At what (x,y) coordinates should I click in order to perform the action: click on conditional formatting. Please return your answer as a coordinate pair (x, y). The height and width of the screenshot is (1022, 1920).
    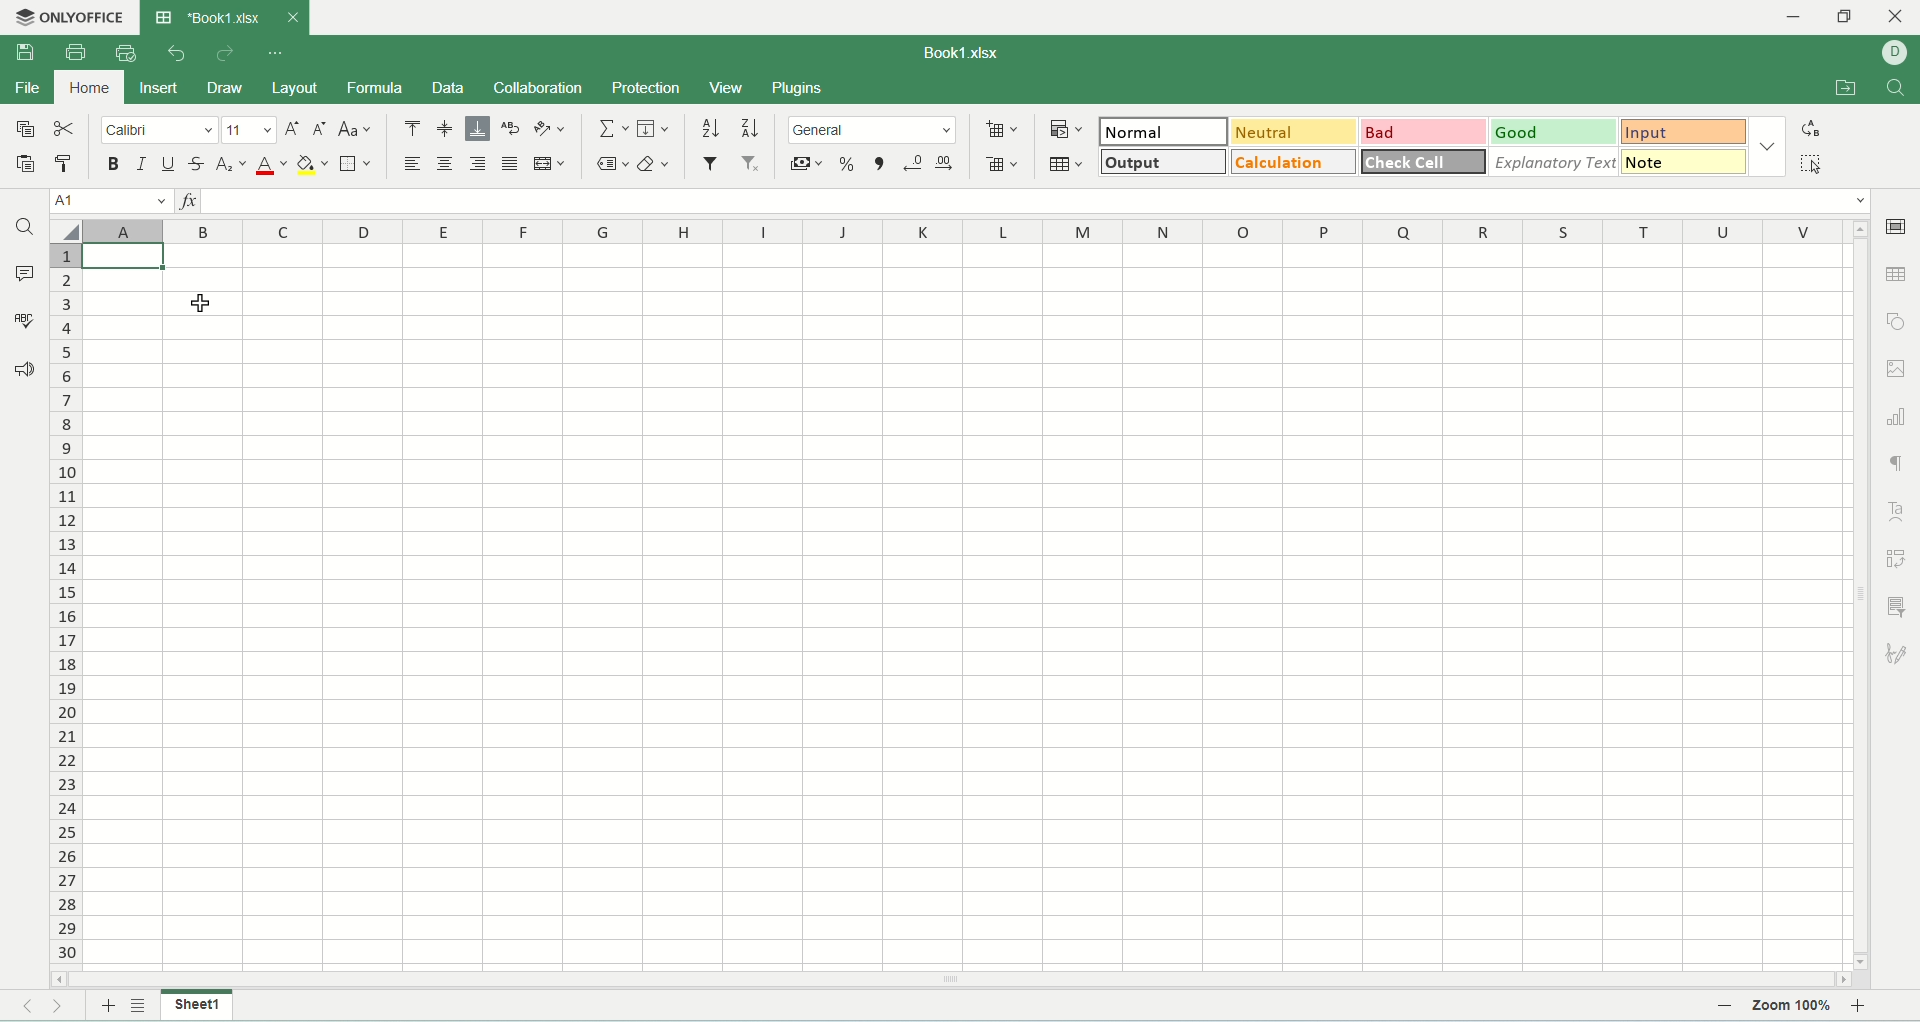
    Looking at the image, I should click on (1070, 130).